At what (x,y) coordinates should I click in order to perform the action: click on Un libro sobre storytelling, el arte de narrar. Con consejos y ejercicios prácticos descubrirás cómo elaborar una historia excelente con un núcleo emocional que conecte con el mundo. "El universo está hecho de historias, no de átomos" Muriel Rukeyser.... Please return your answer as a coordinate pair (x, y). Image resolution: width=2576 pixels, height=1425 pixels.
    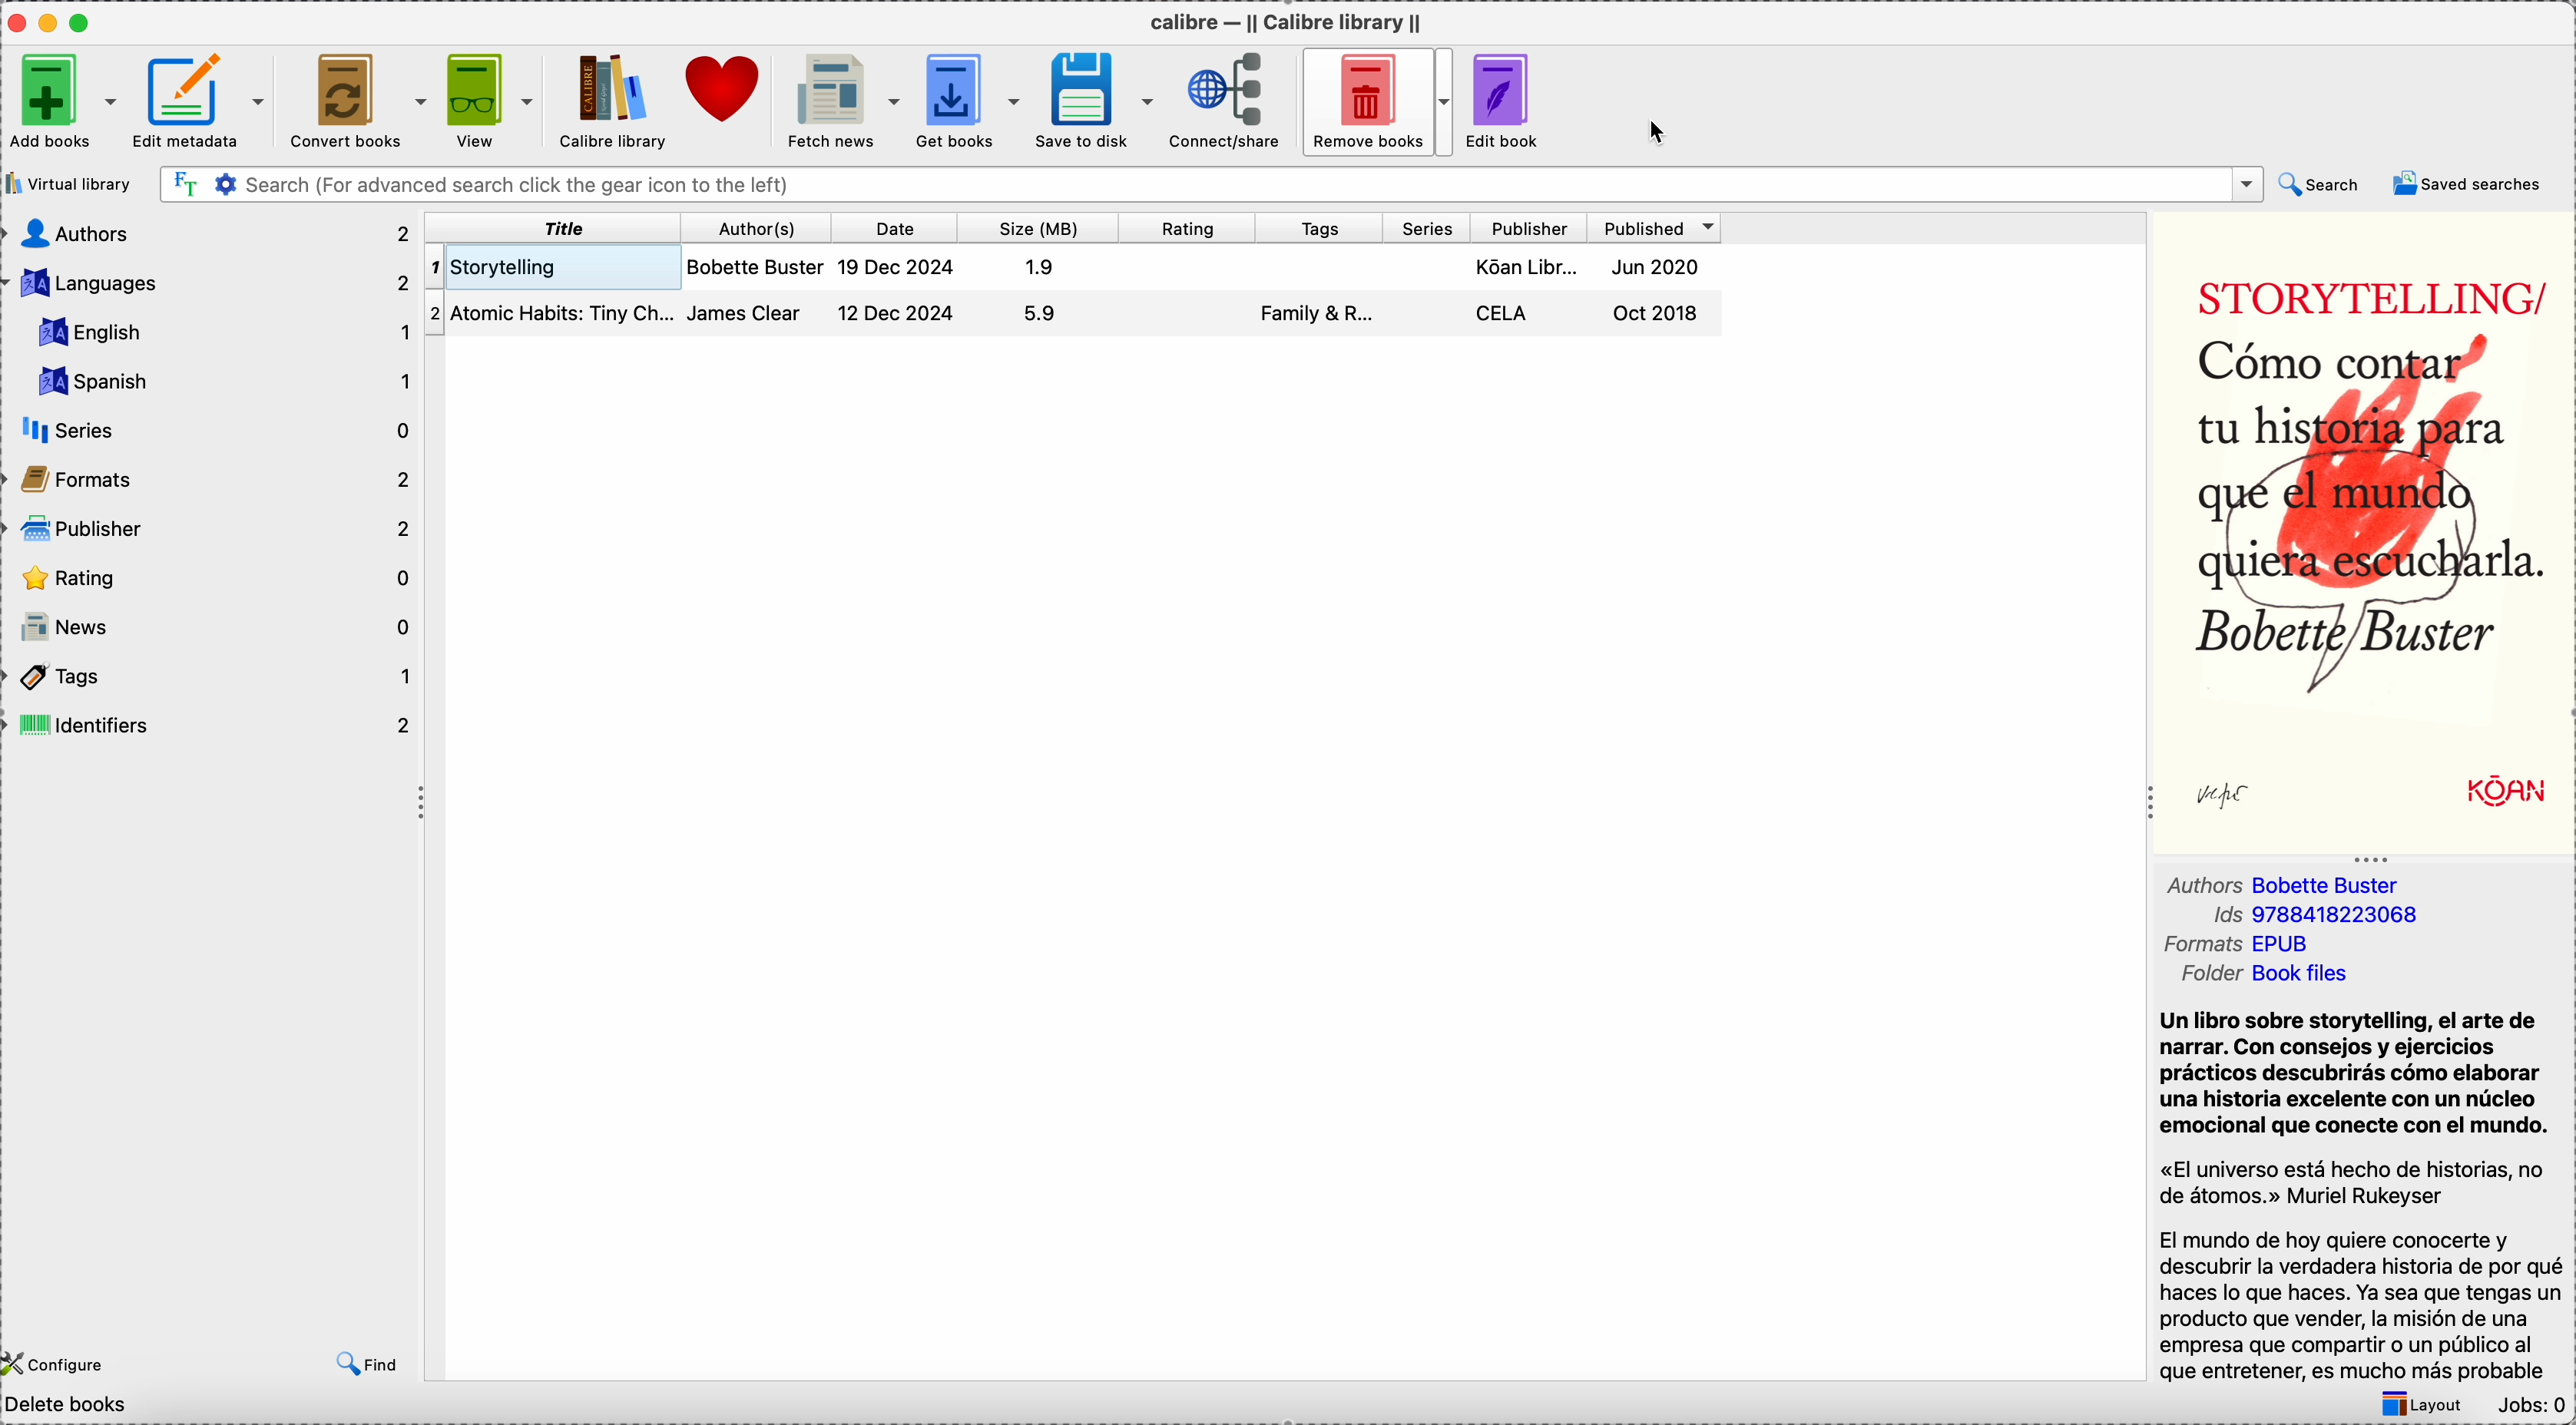
    Looking at the image, I should click on (2363, 1195).